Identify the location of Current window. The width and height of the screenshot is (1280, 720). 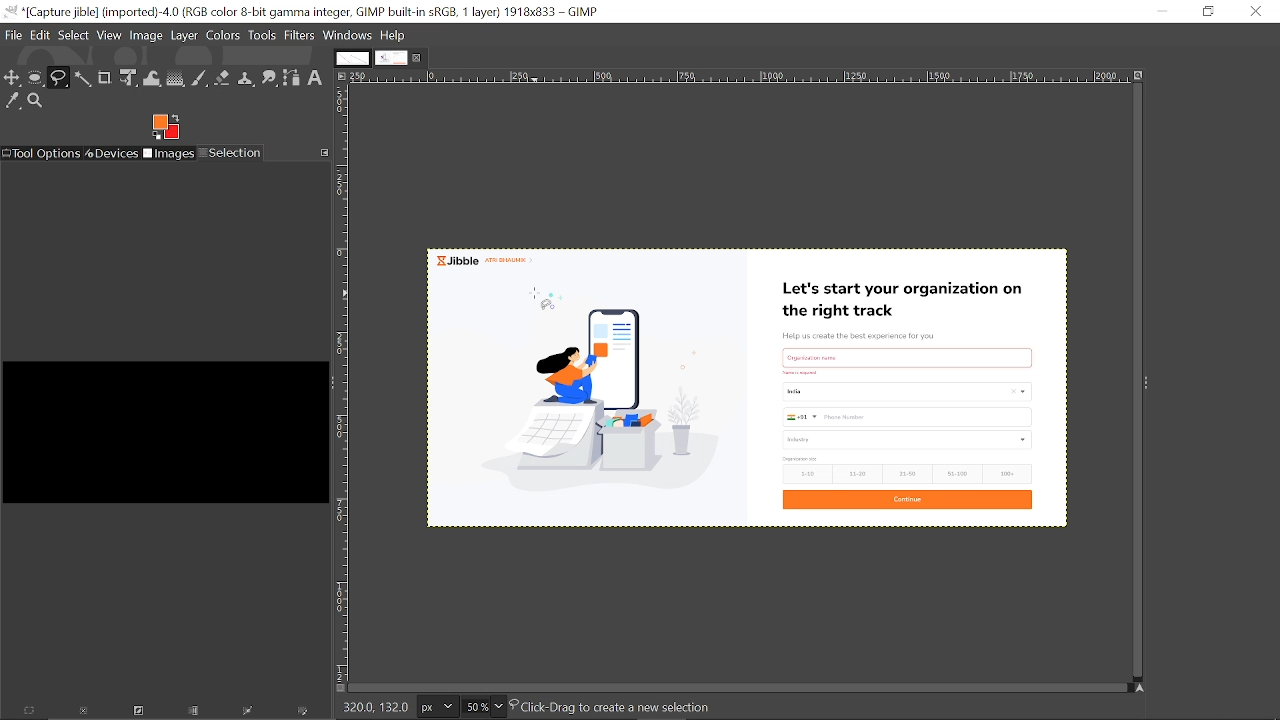
(302, 12).